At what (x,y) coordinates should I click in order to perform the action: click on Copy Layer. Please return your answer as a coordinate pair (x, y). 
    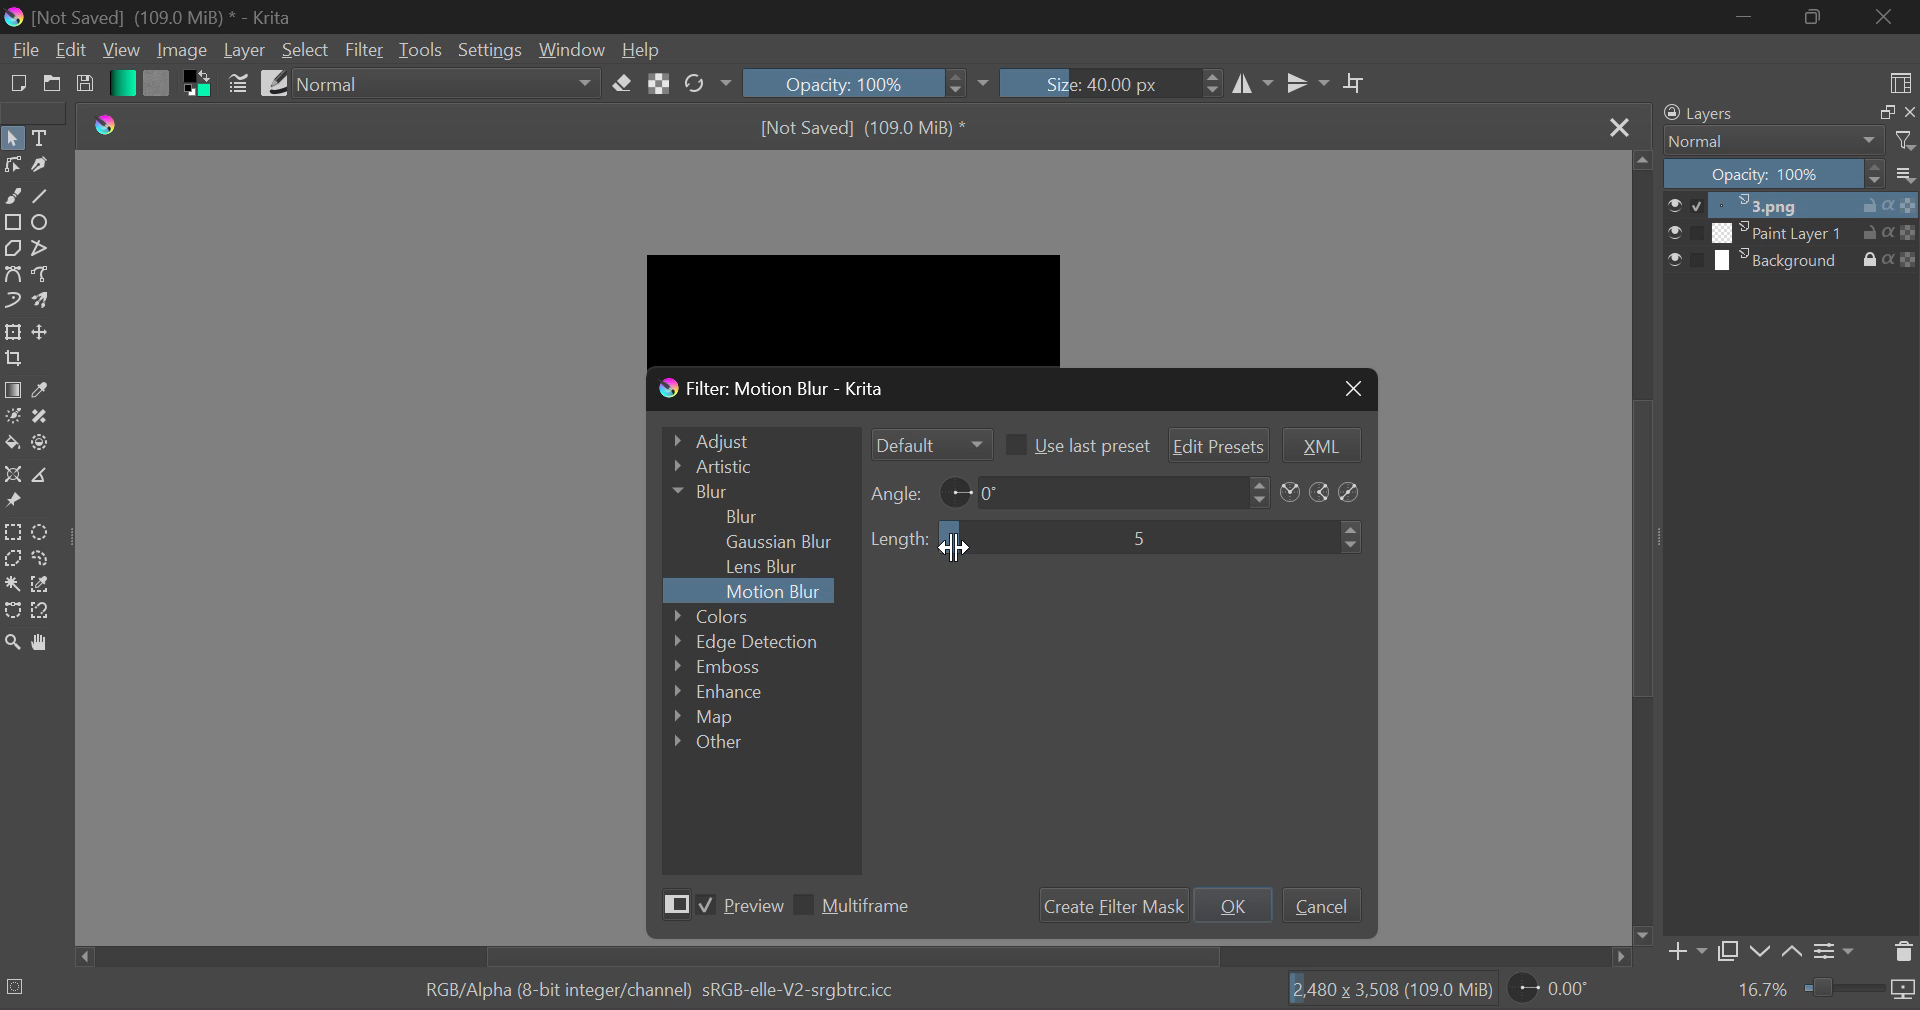
    Looking at the image, I should click on (1728, 951).